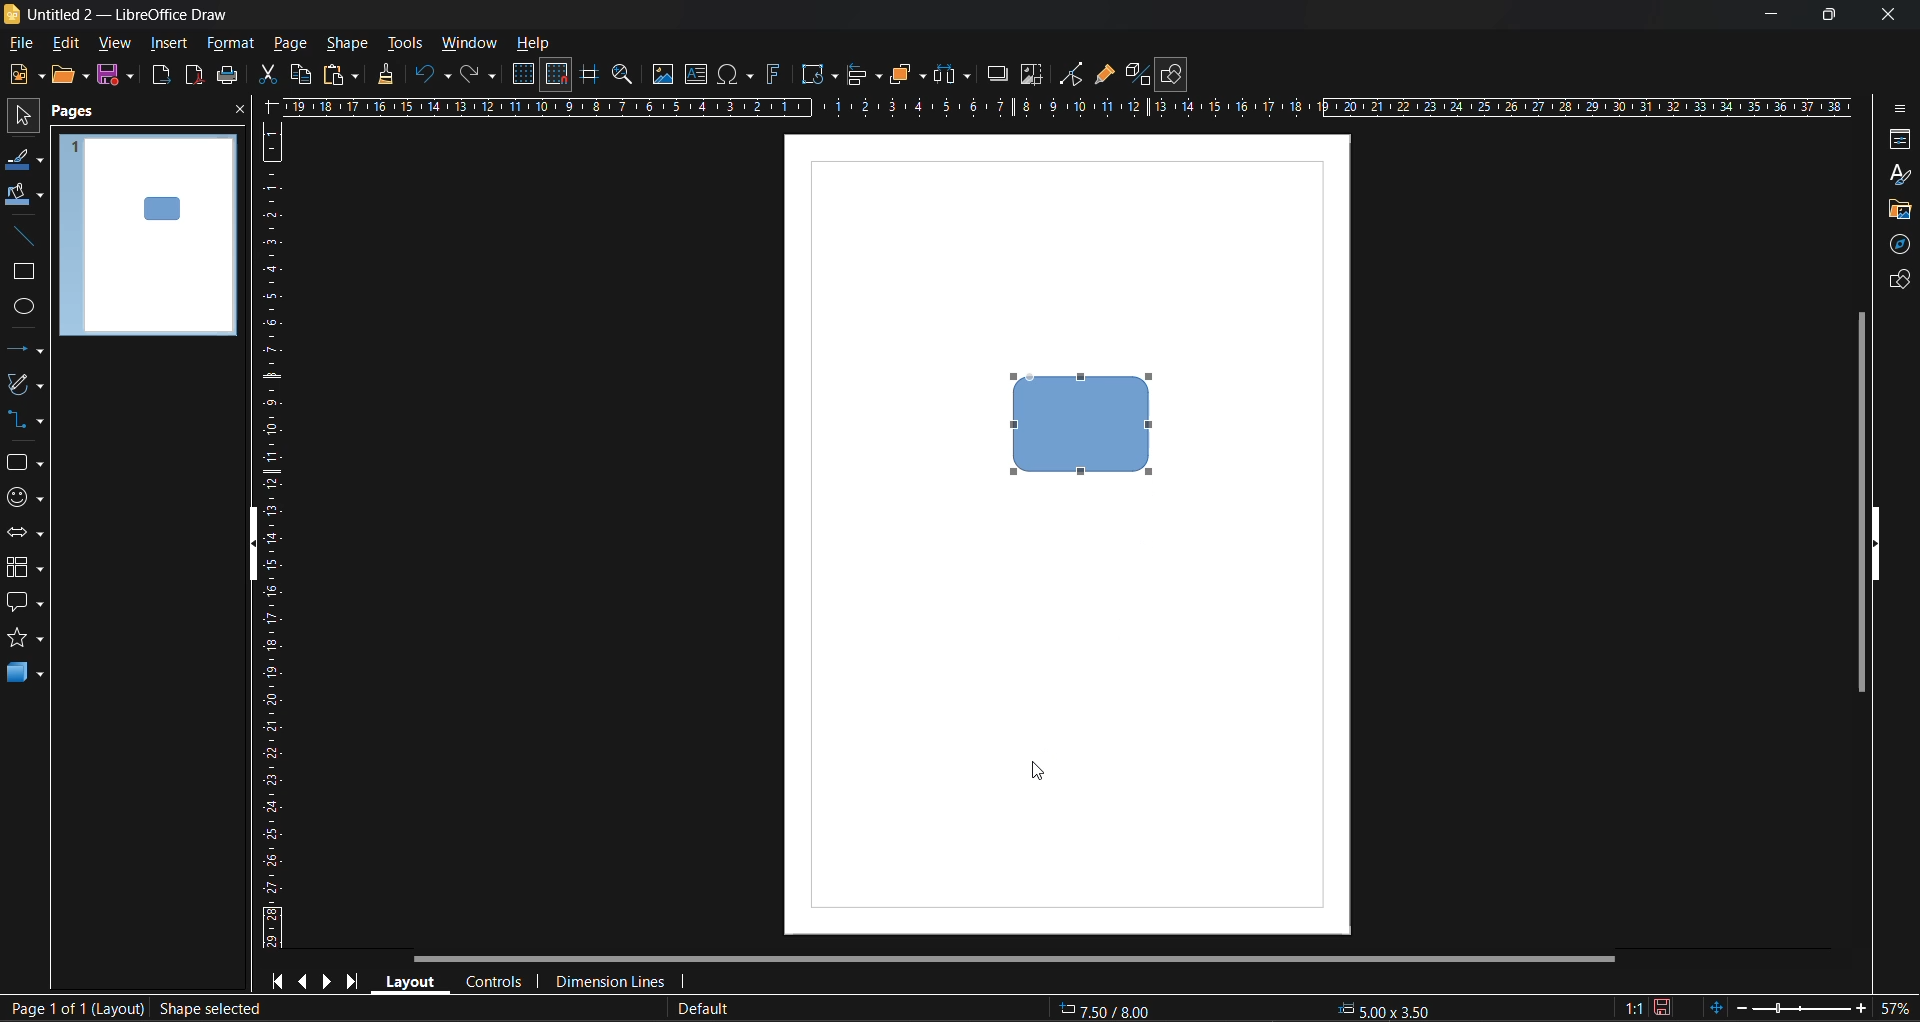 The height and width of the screenshot is (1022, 1920). I want to click on stars and banners, so click(23, 637).